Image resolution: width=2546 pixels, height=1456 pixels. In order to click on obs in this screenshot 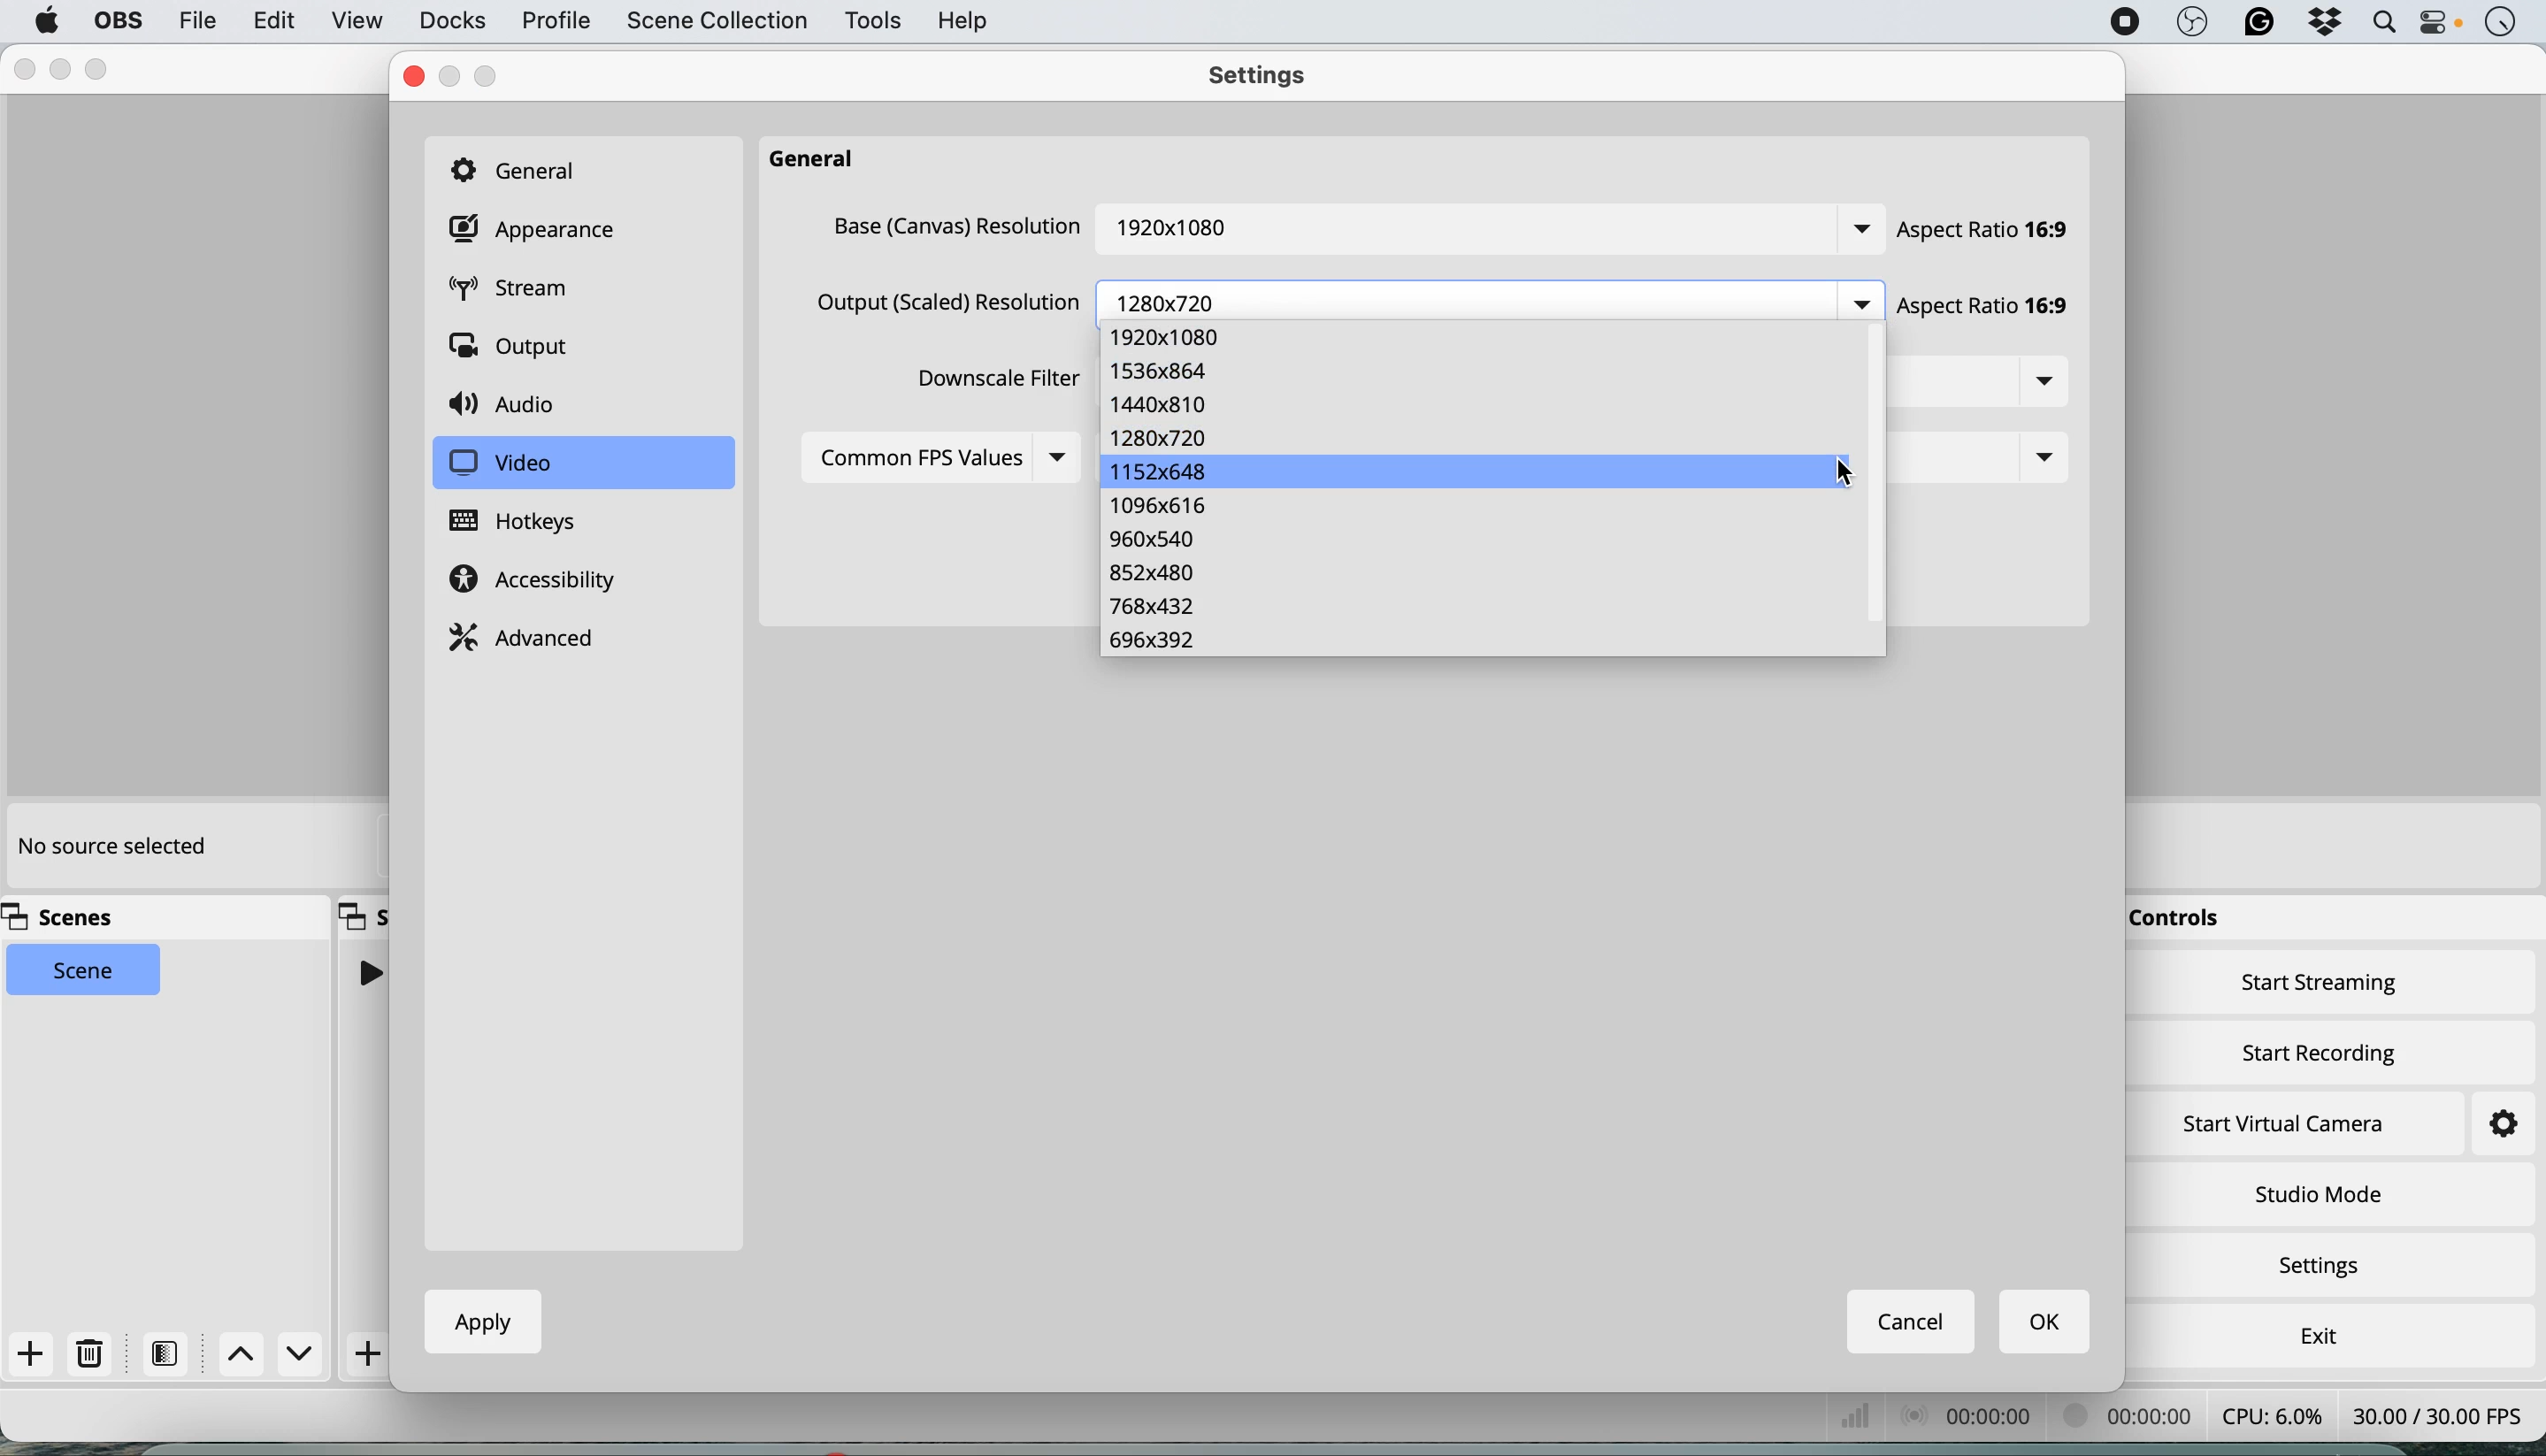, I will do `click(2192, 23)`.